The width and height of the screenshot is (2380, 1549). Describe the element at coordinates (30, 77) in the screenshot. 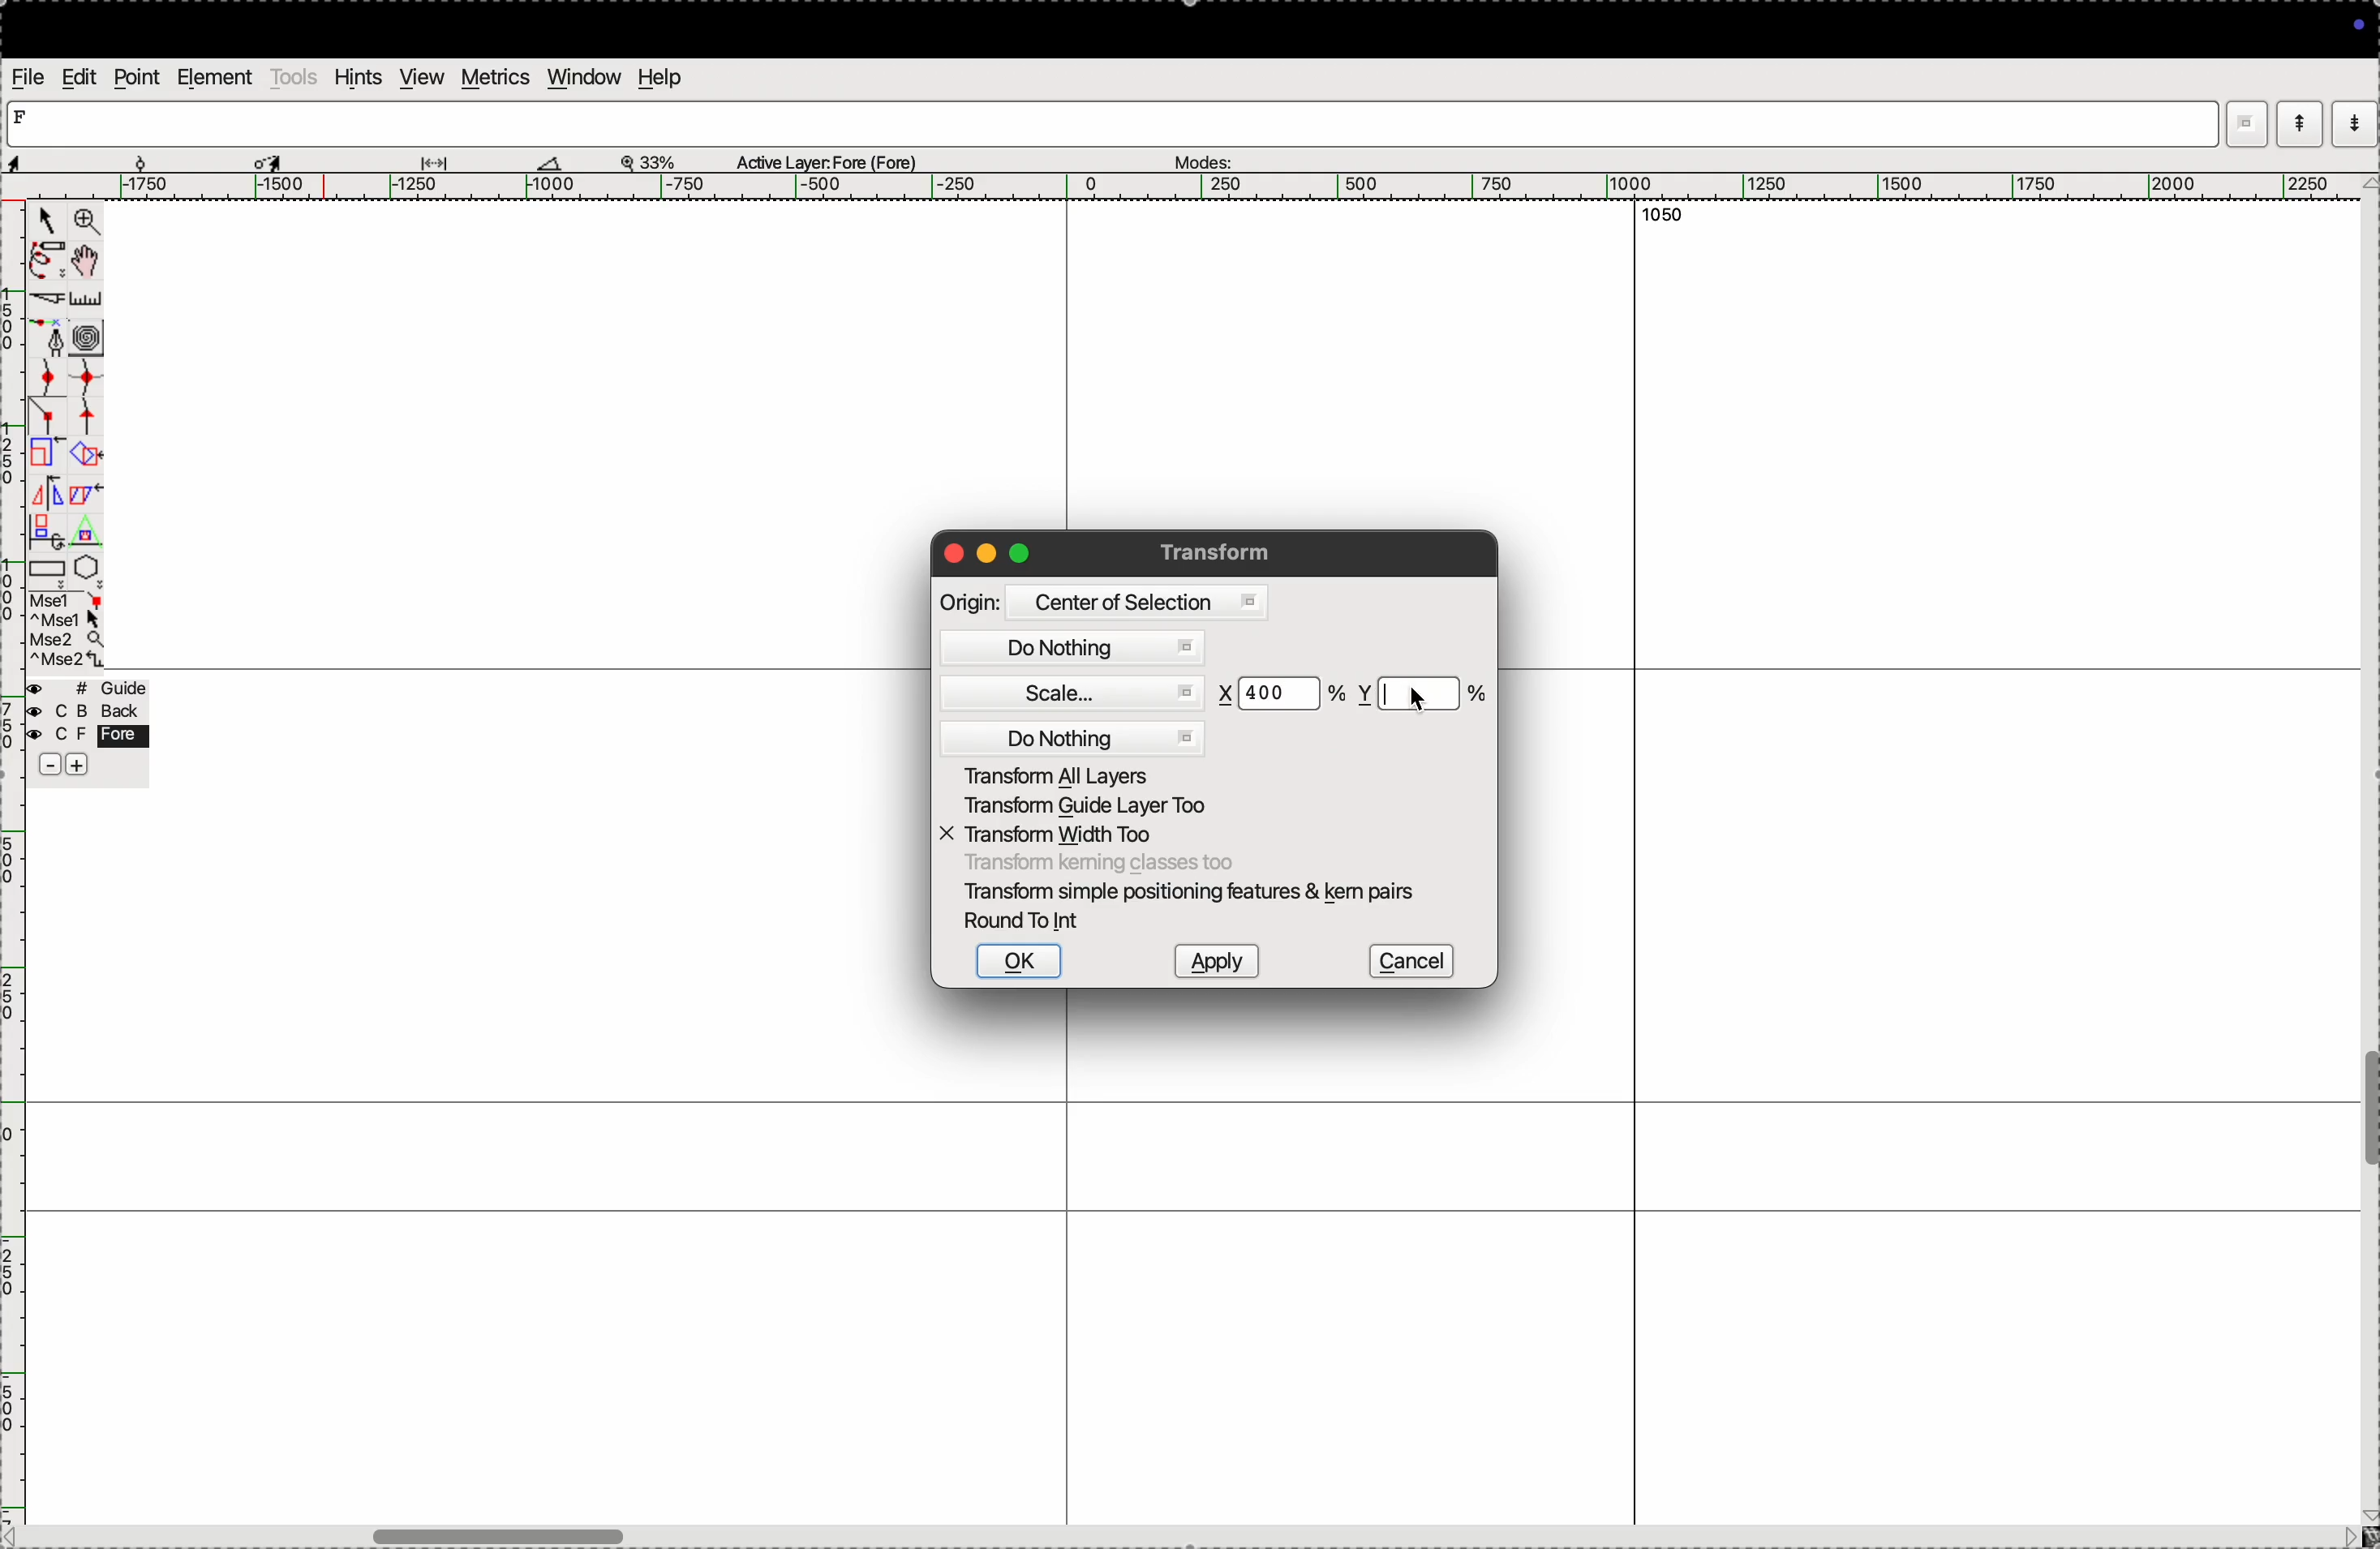

I see `file` at that location.